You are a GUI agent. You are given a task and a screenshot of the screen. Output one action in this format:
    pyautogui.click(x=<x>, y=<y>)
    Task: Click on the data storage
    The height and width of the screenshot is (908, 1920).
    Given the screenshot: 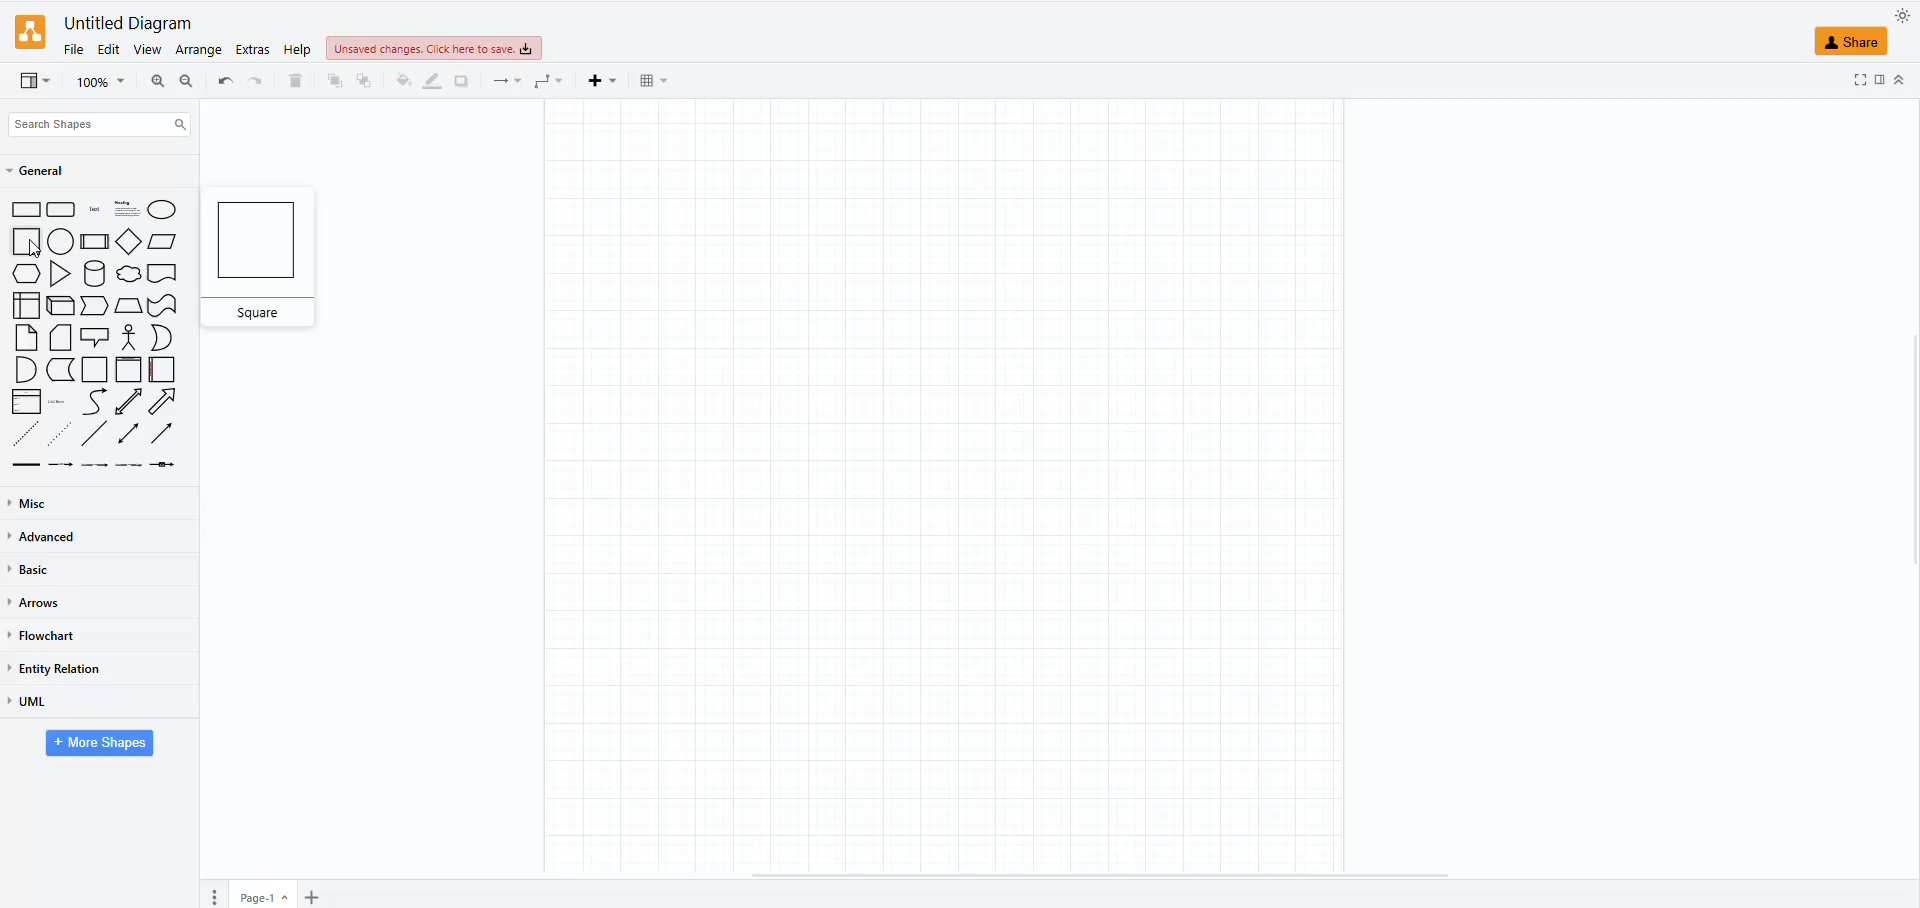 What is the action you would take?
    pyautogui.click(x=62, y=369)
    